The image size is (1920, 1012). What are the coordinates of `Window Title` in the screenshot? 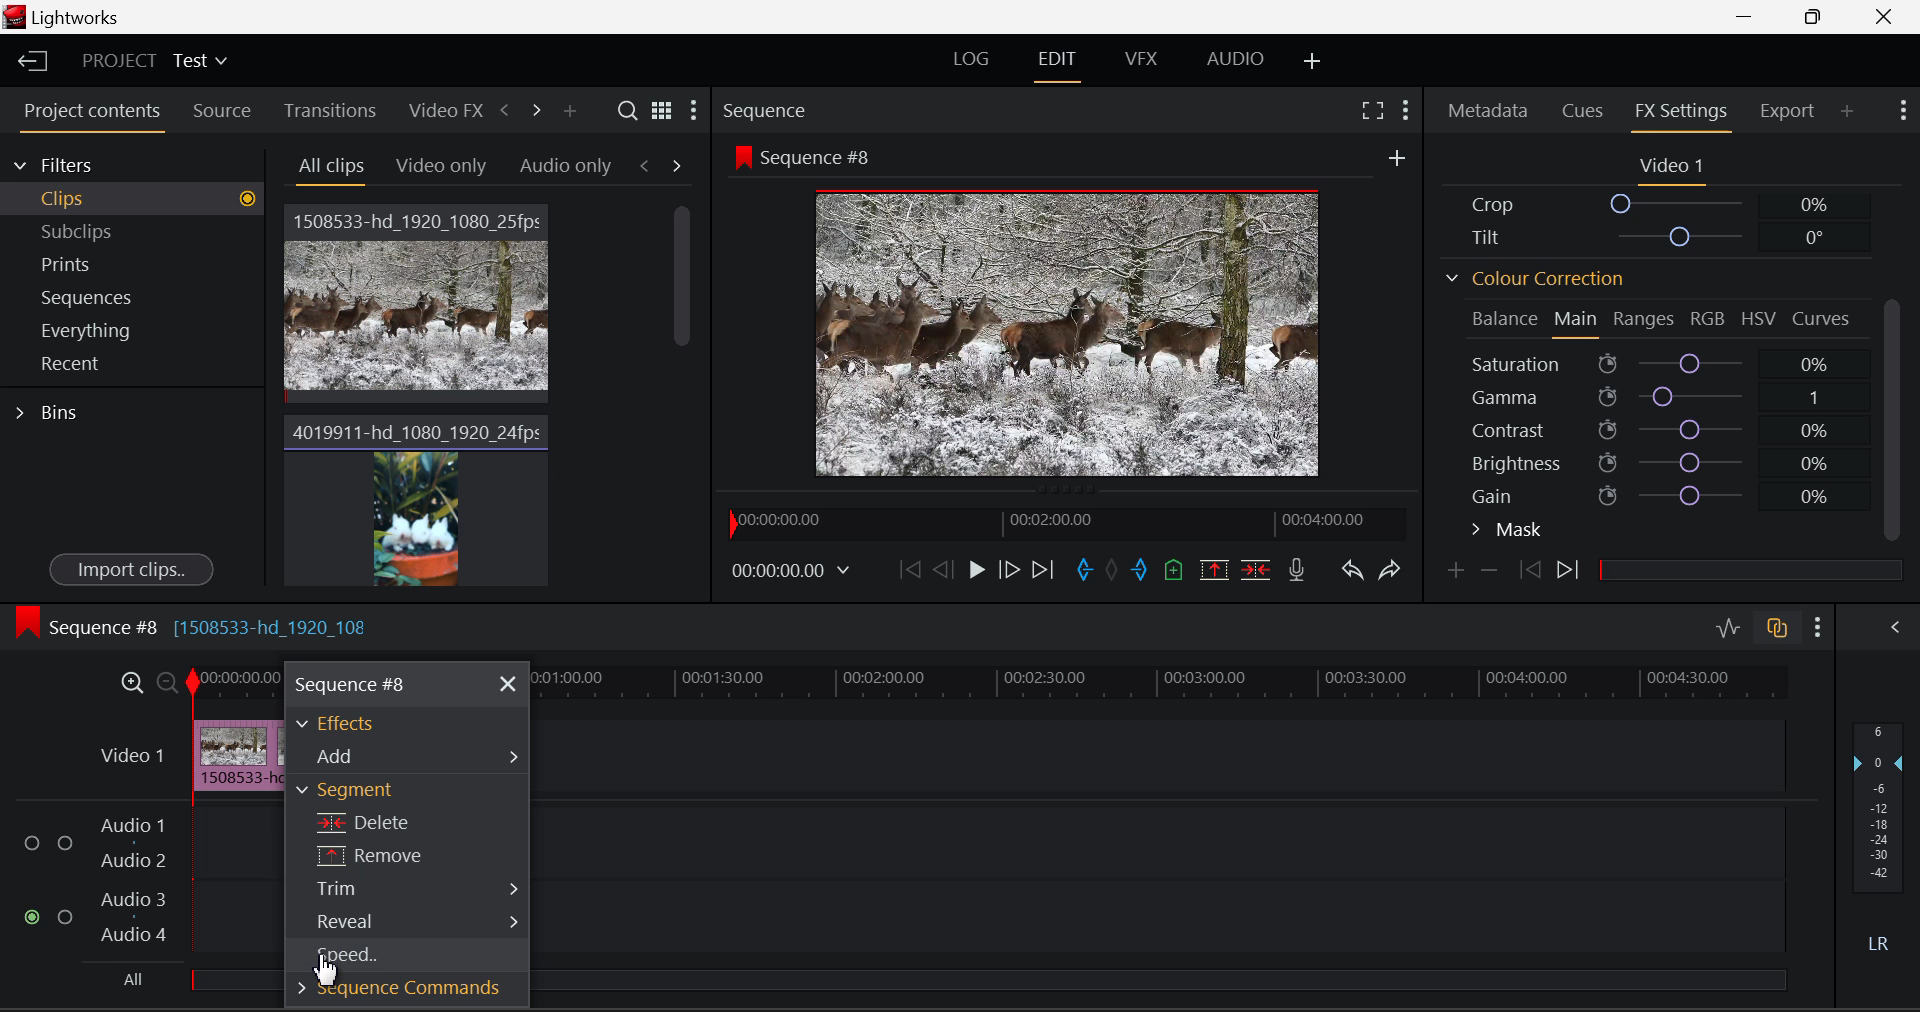 It's located at (67, 18).